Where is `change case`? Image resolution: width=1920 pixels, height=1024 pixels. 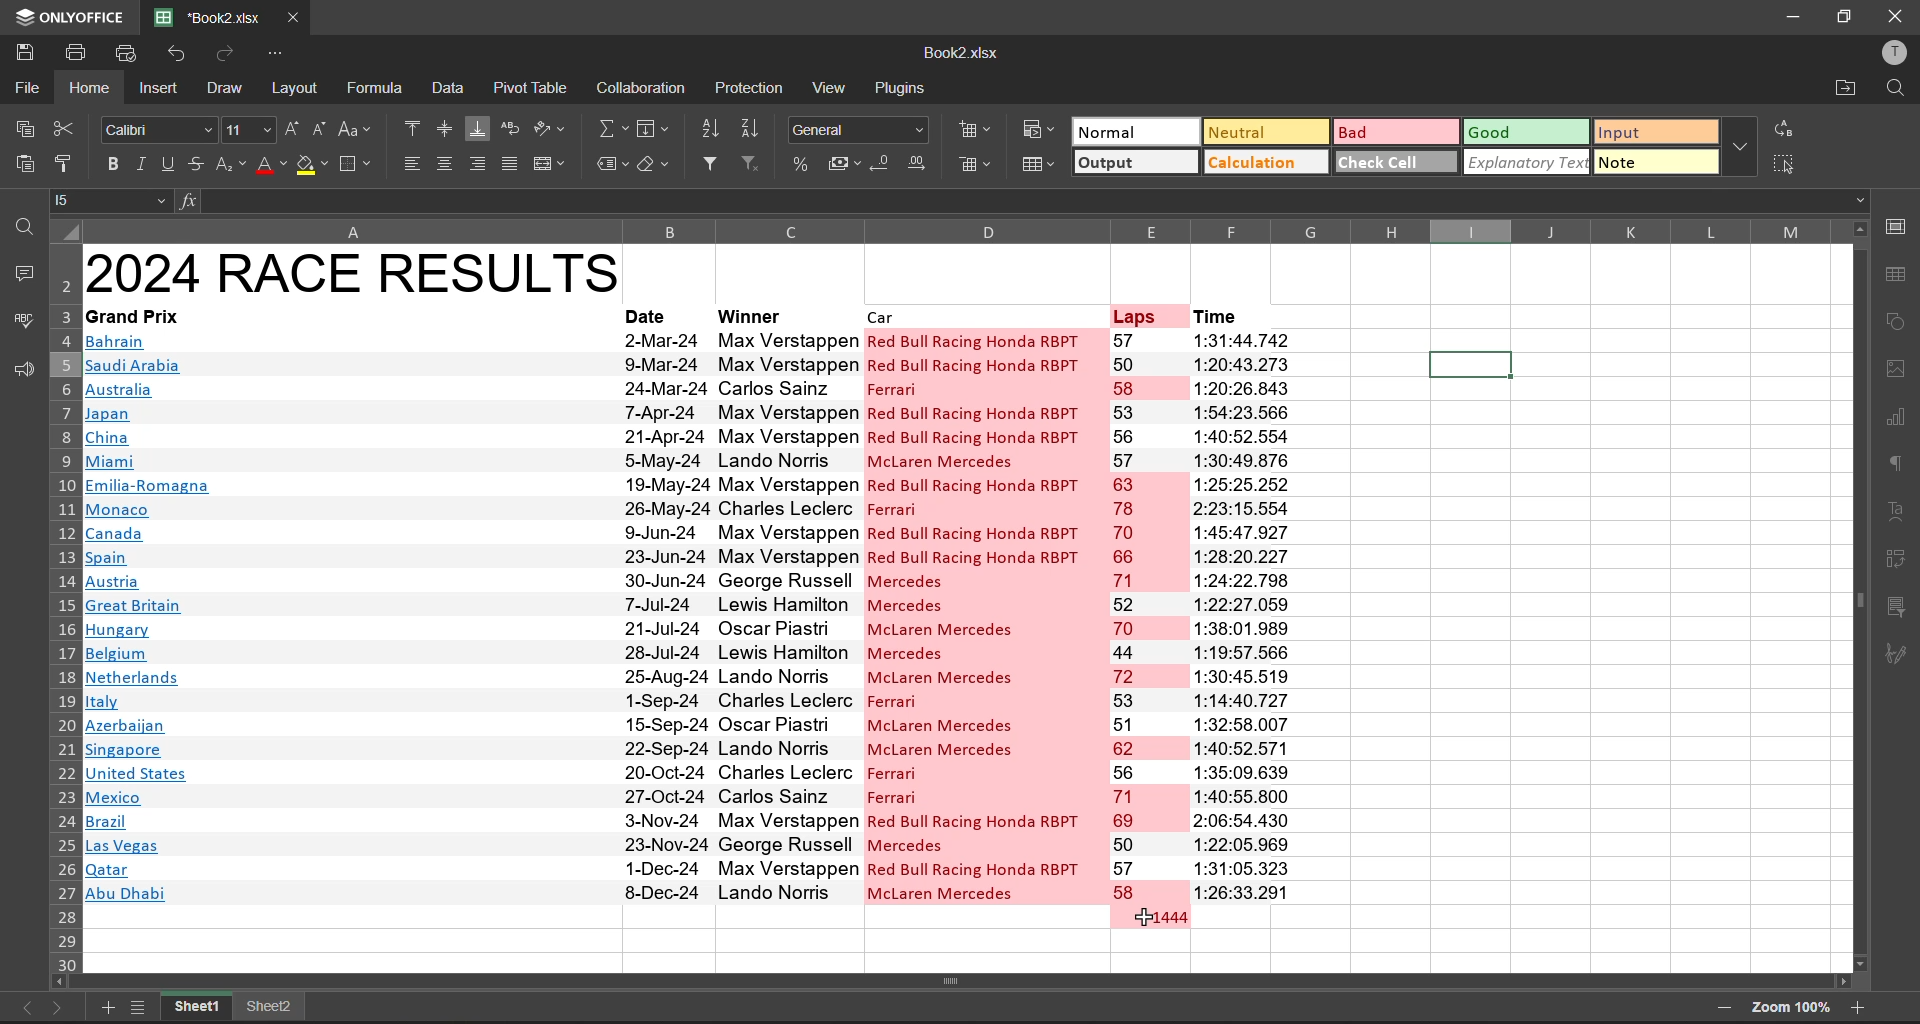
change case is located at coordinates (354, 129).